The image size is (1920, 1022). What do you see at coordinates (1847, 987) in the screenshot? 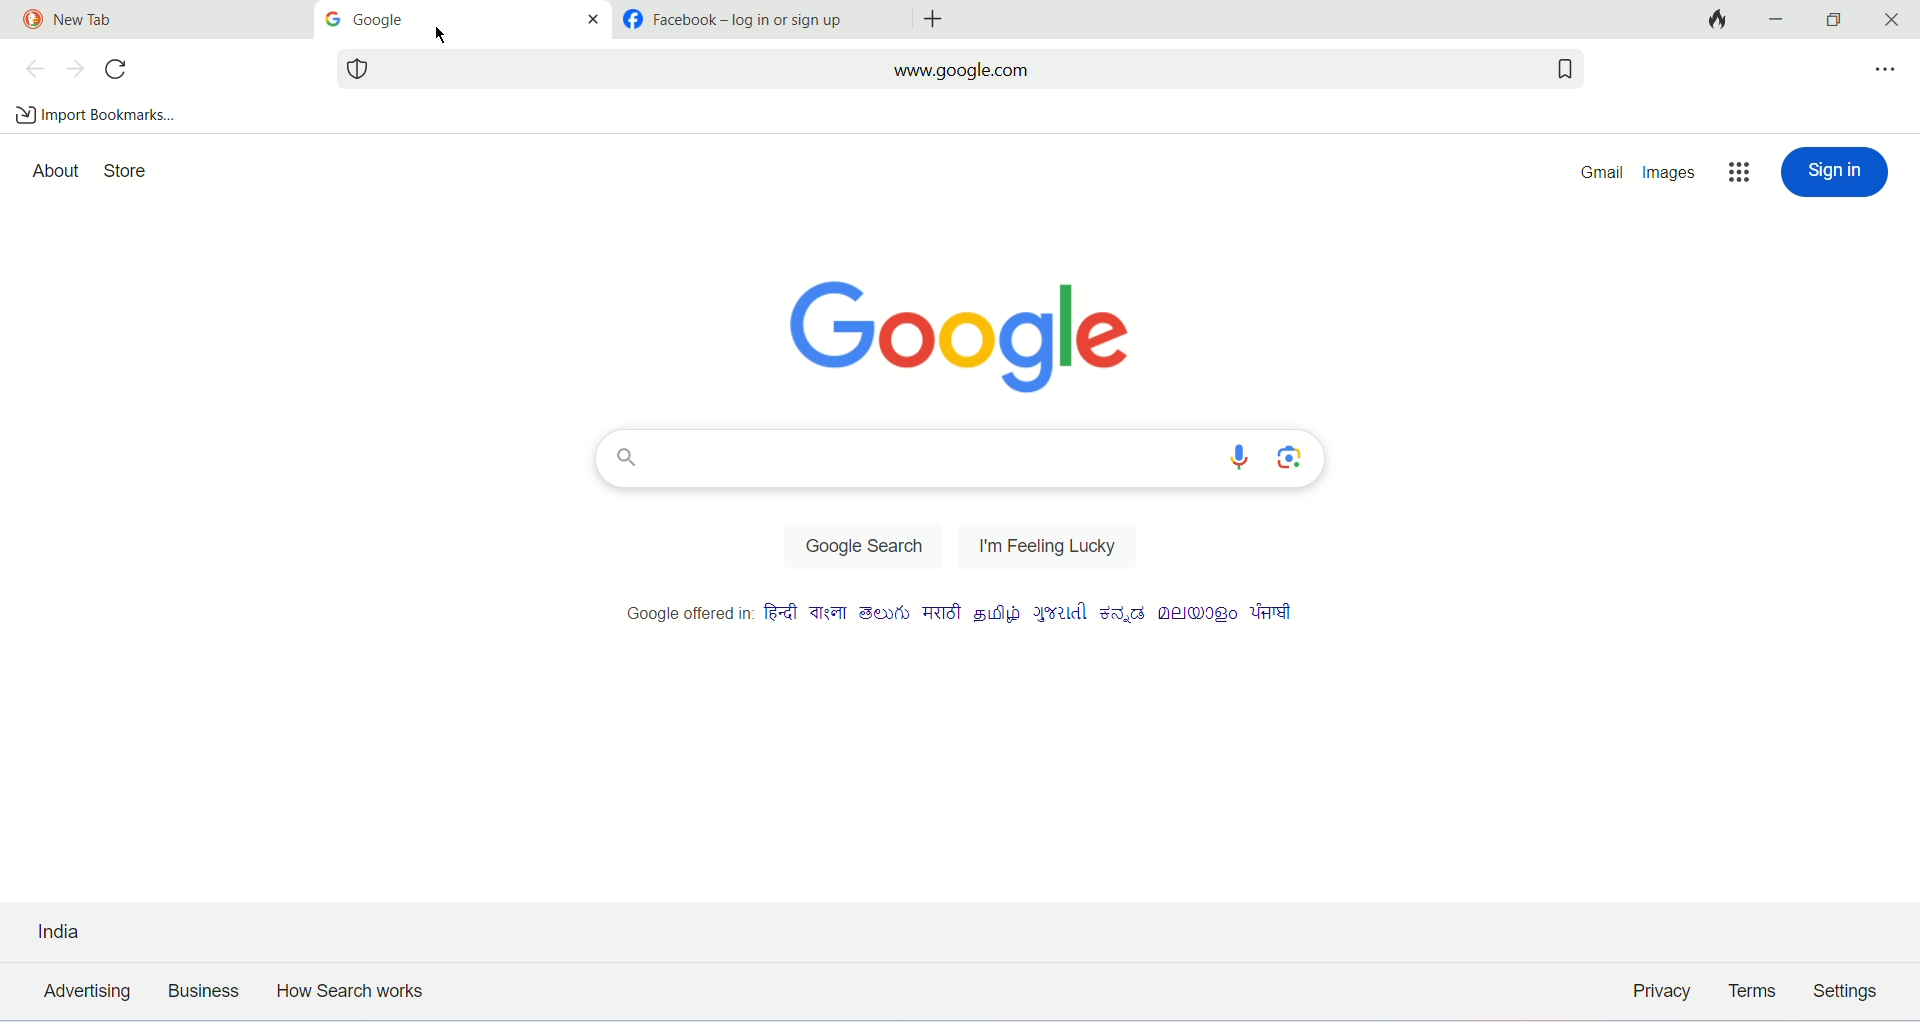
I see `settings` at bounding box center [1847, 987].